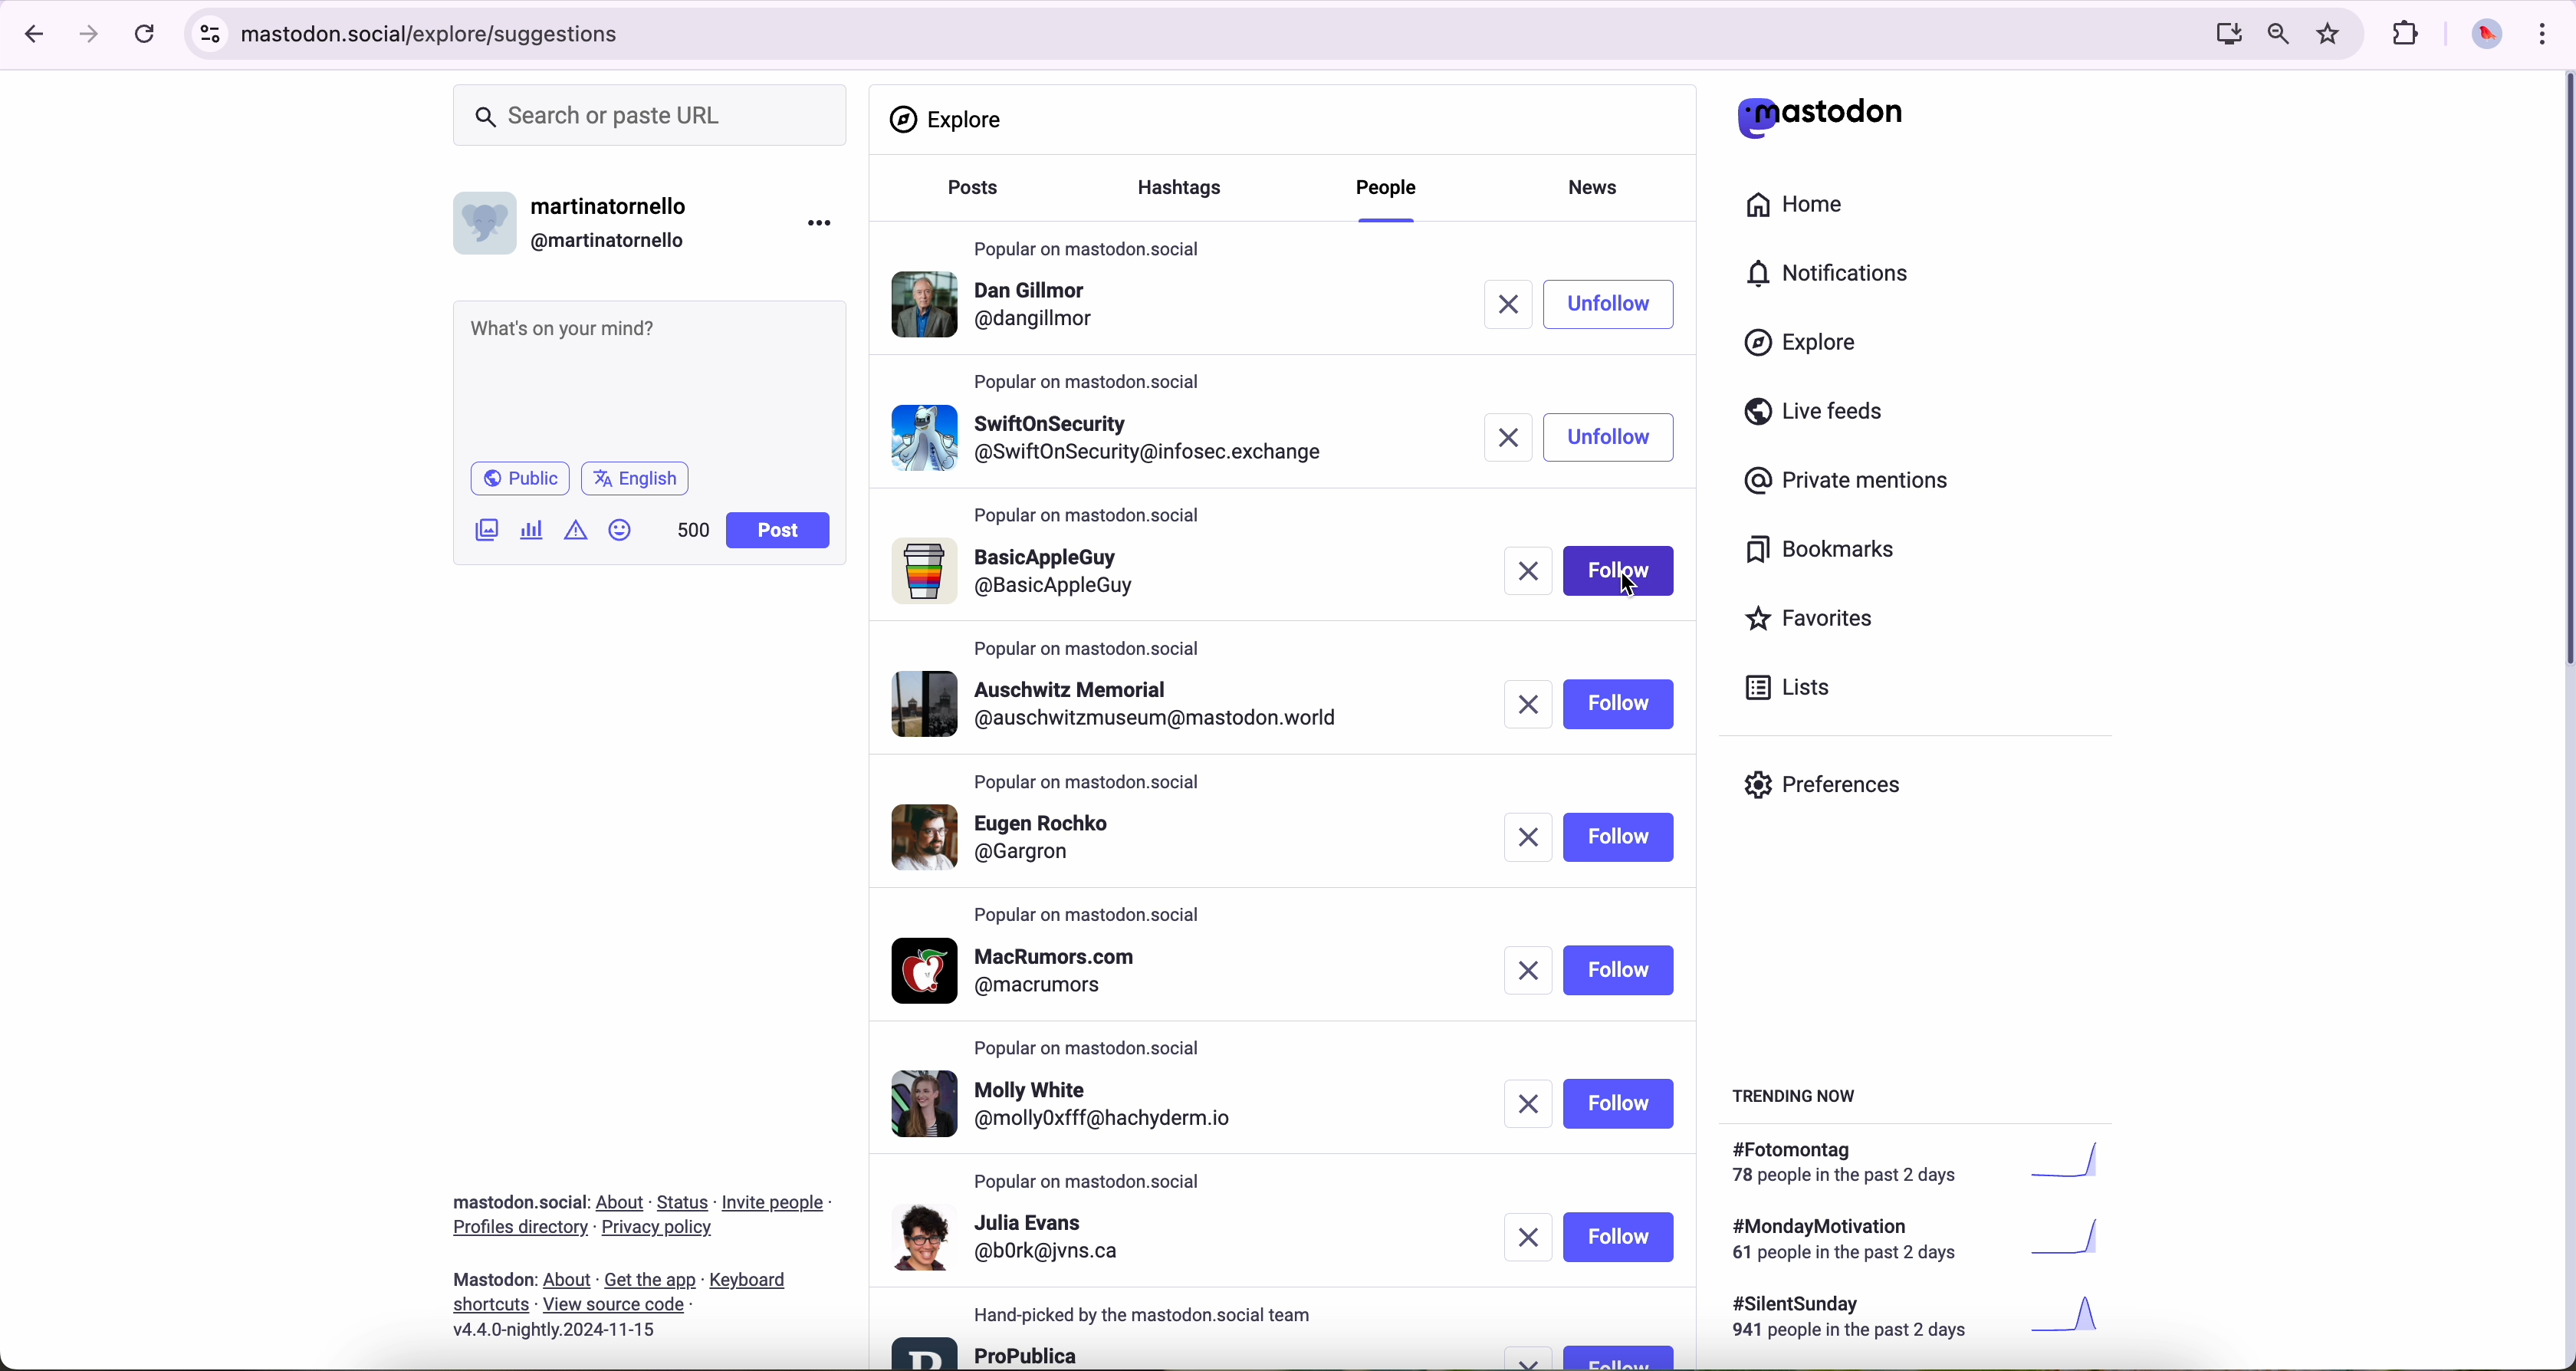 This screenshot has height=1371, width=2576. Describe the element at coordinates (1821, 416) in the screenshot. I see `live feeds` at that location.